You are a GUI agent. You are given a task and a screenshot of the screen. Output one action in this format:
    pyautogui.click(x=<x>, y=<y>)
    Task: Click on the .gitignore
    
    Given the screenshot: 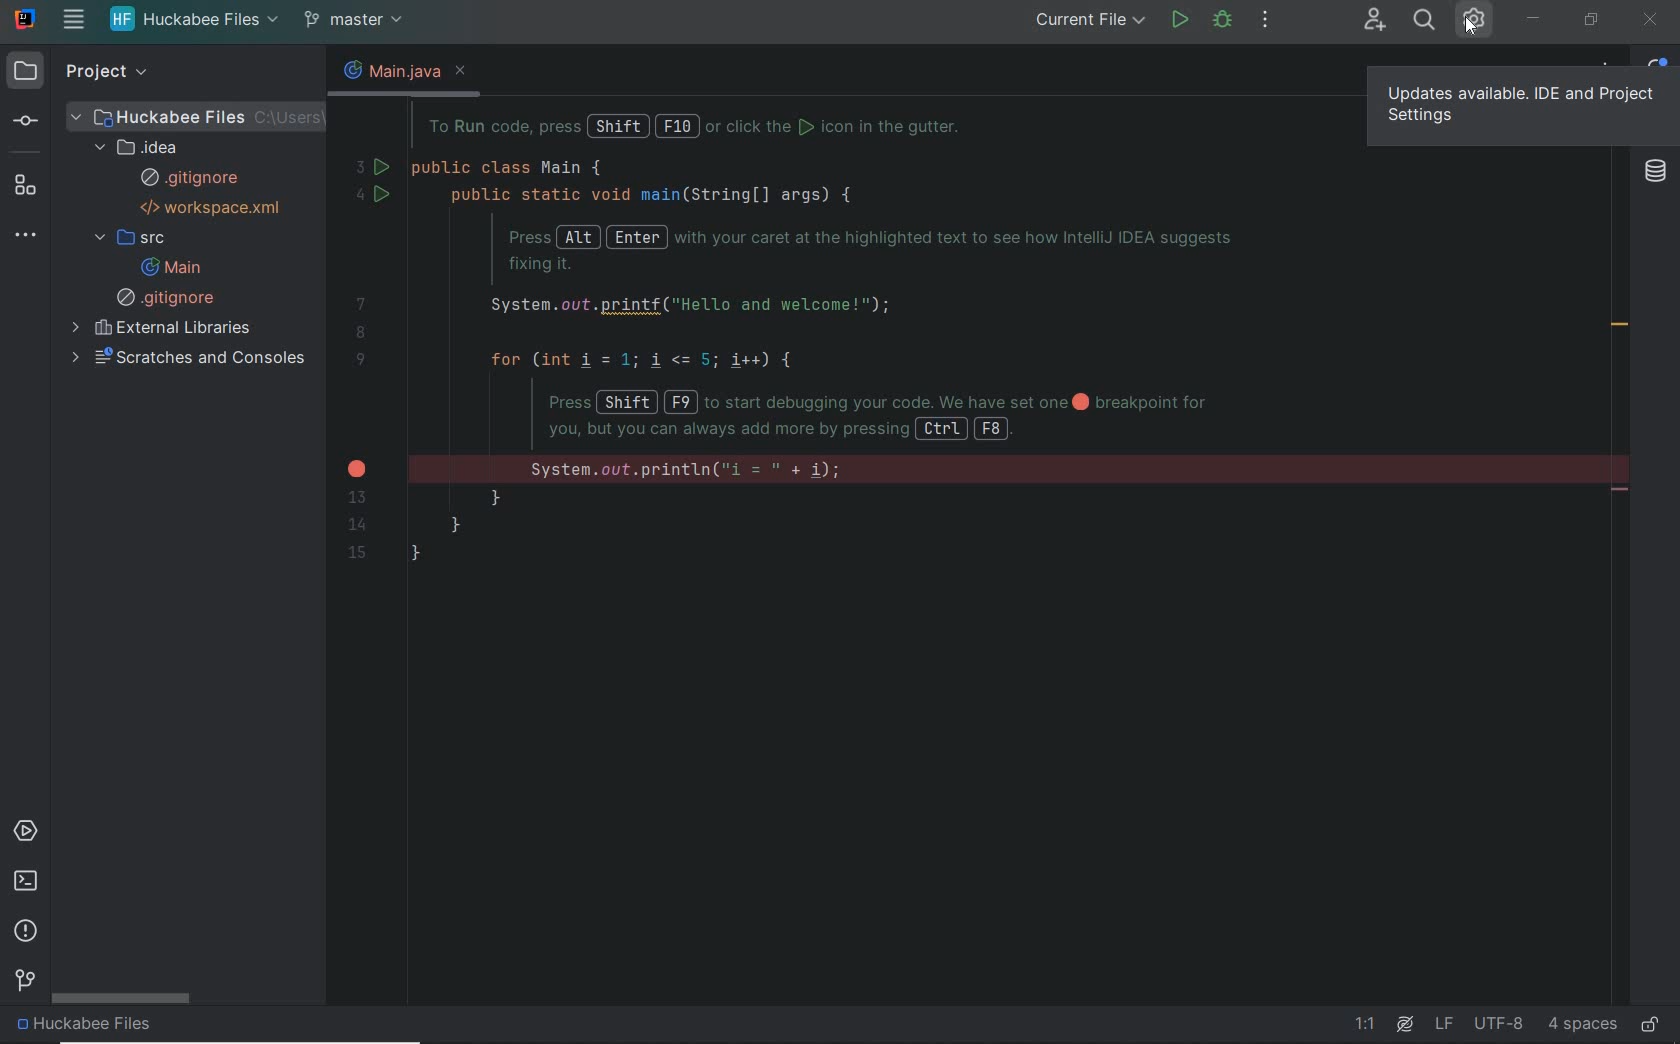 What is the action you would take?
    pyautogui.click(x=190, y=179)
    